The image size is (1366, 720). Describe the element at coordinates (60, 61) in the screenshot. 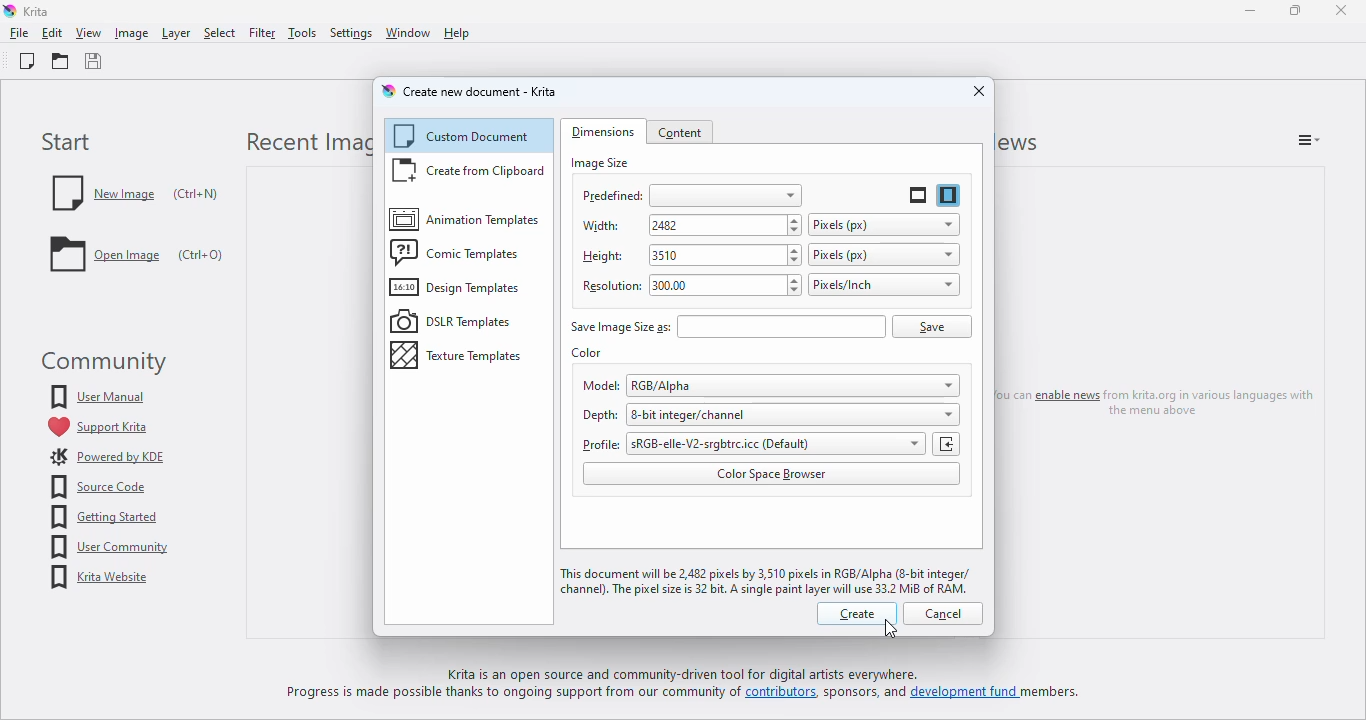

I see `open an existing document` at that location.